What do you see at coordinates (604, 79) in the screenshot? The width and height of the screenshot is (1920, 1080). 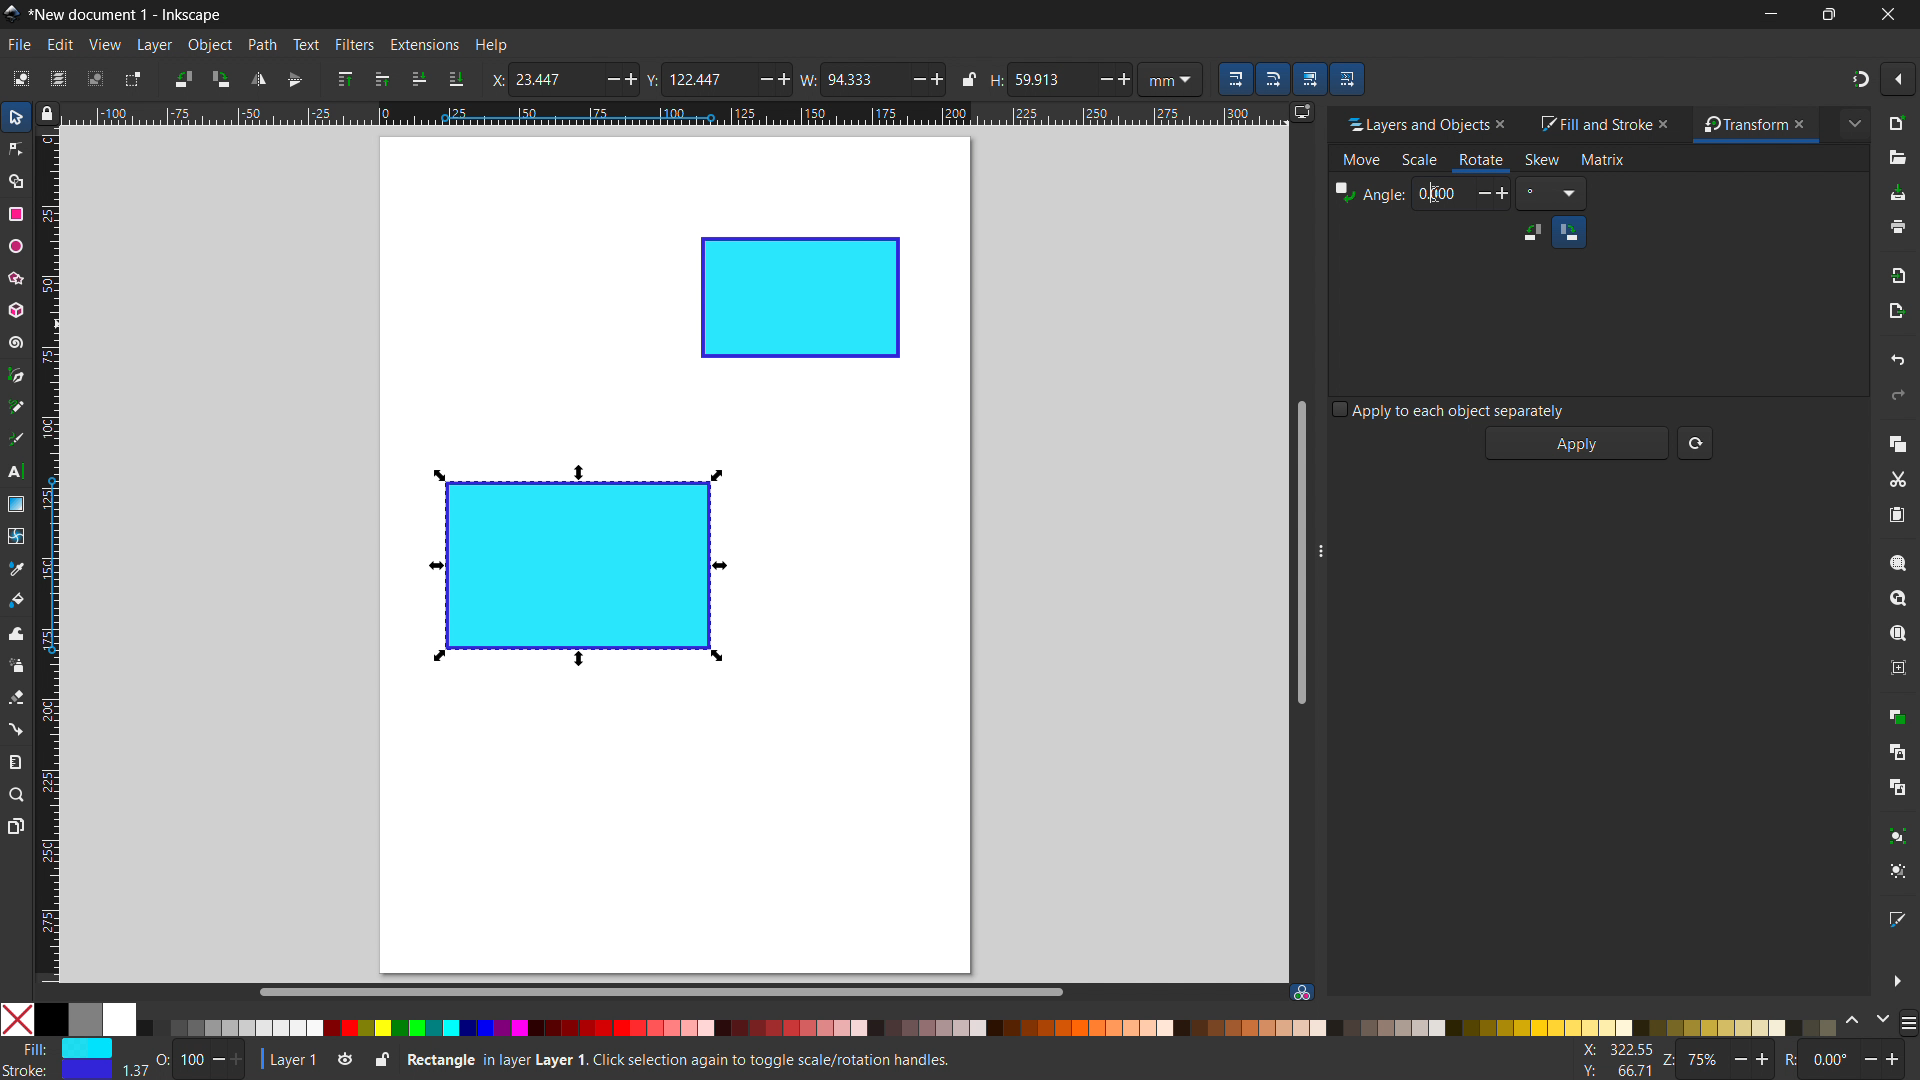 I see `minus/ decrease` at bounding box center [604, 79].